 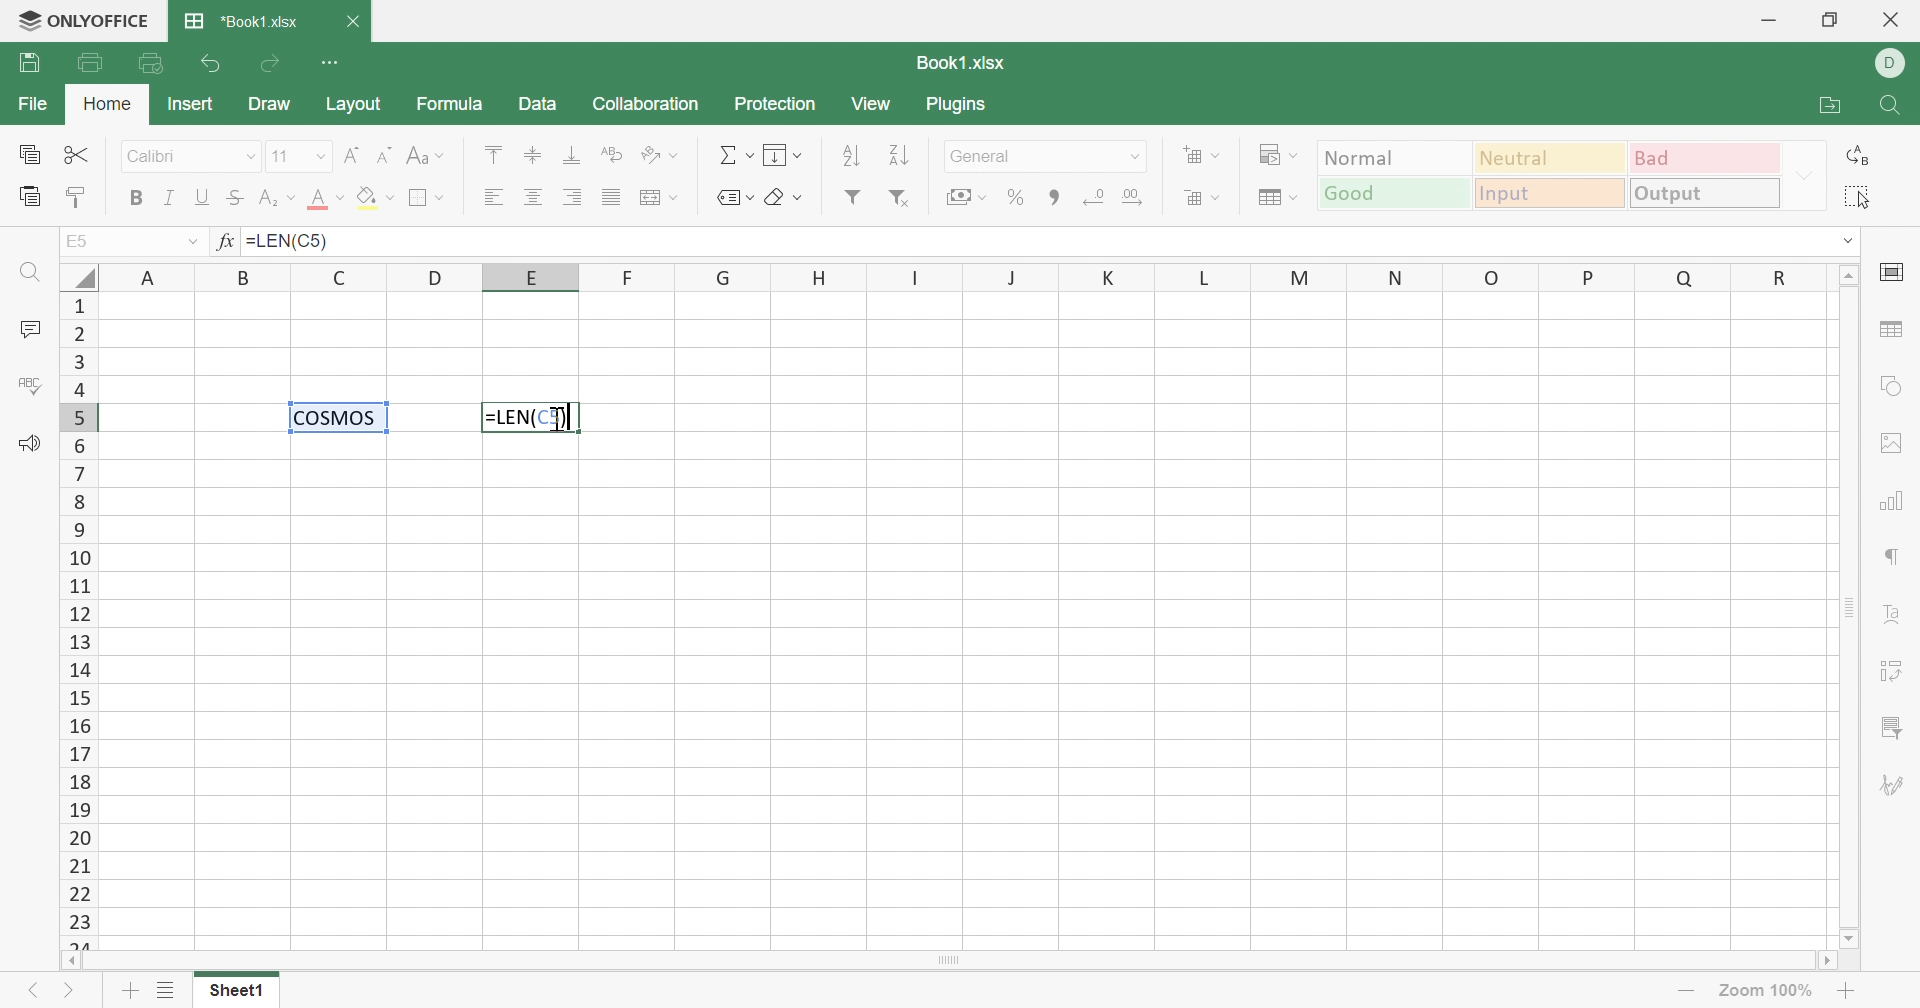 I want to click on Drop down, so click(x=1137, y=157).